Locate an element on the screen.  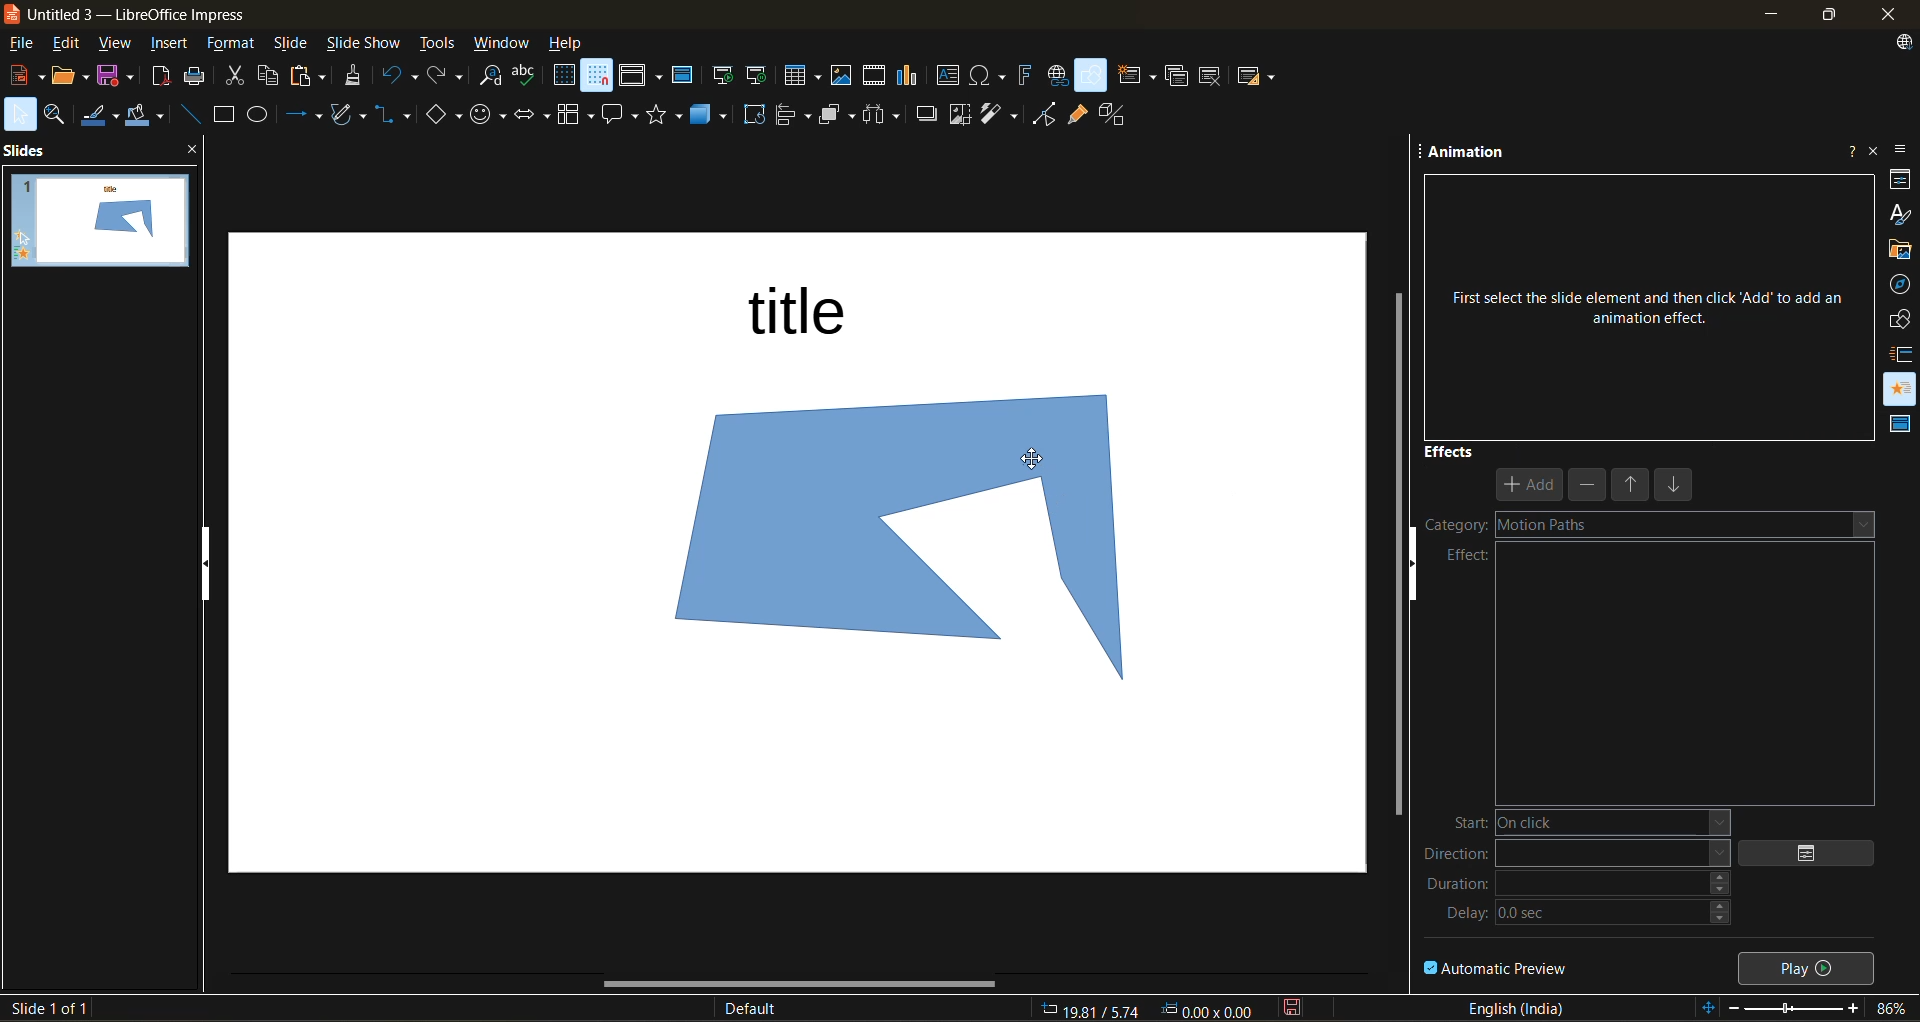
shapes and polygons is located at coordinates (346, 113).